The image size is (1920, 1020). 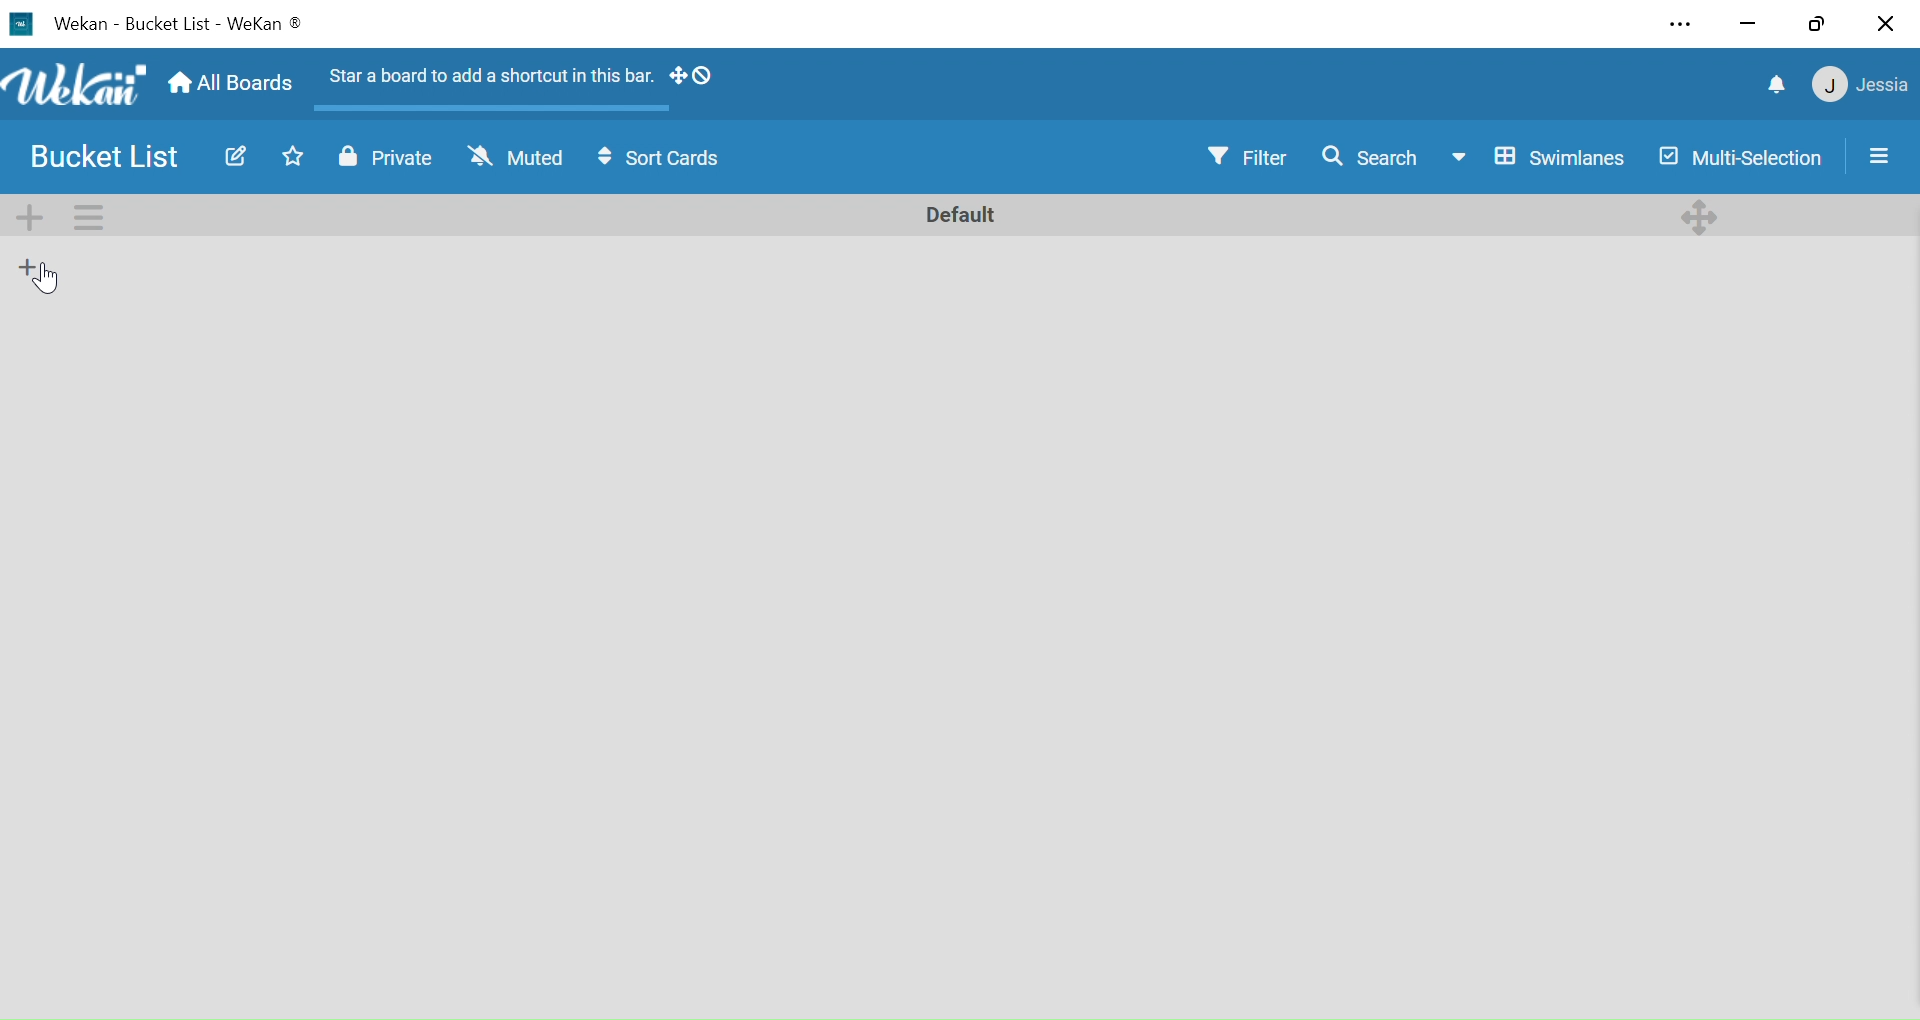 What do you see at coordinates (74, 85) in the screenshot?
I see `Wekan` at bounding box center [74, 85].